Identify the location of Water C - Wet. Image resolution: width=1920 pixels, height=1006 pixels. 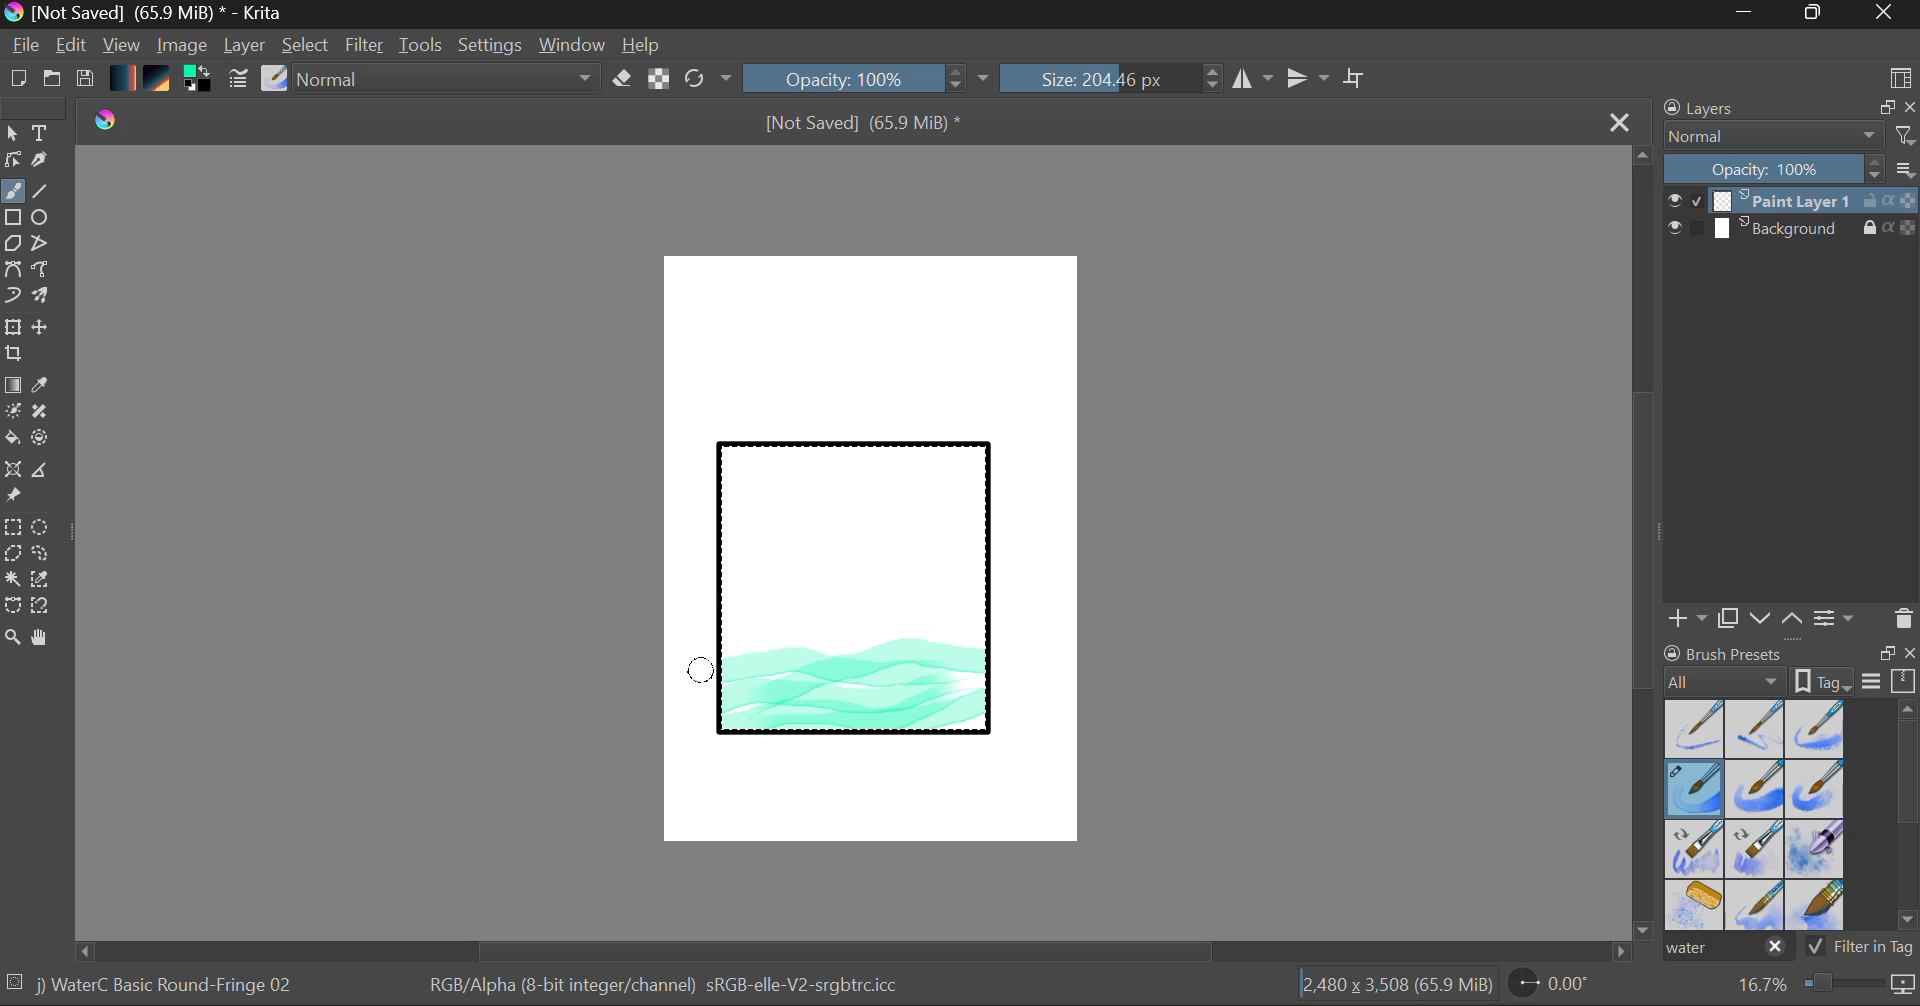
(1757, 729).